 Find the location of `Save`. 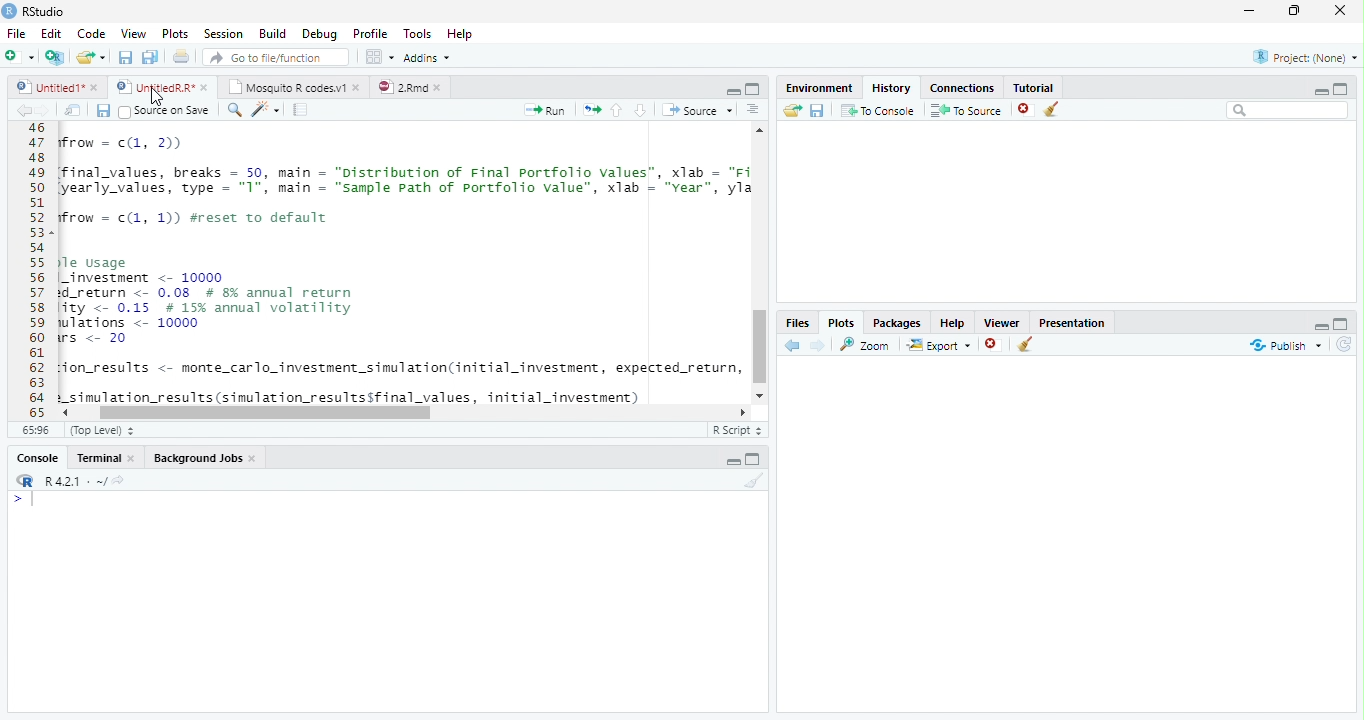

Save is located at coordinates (817, 110).